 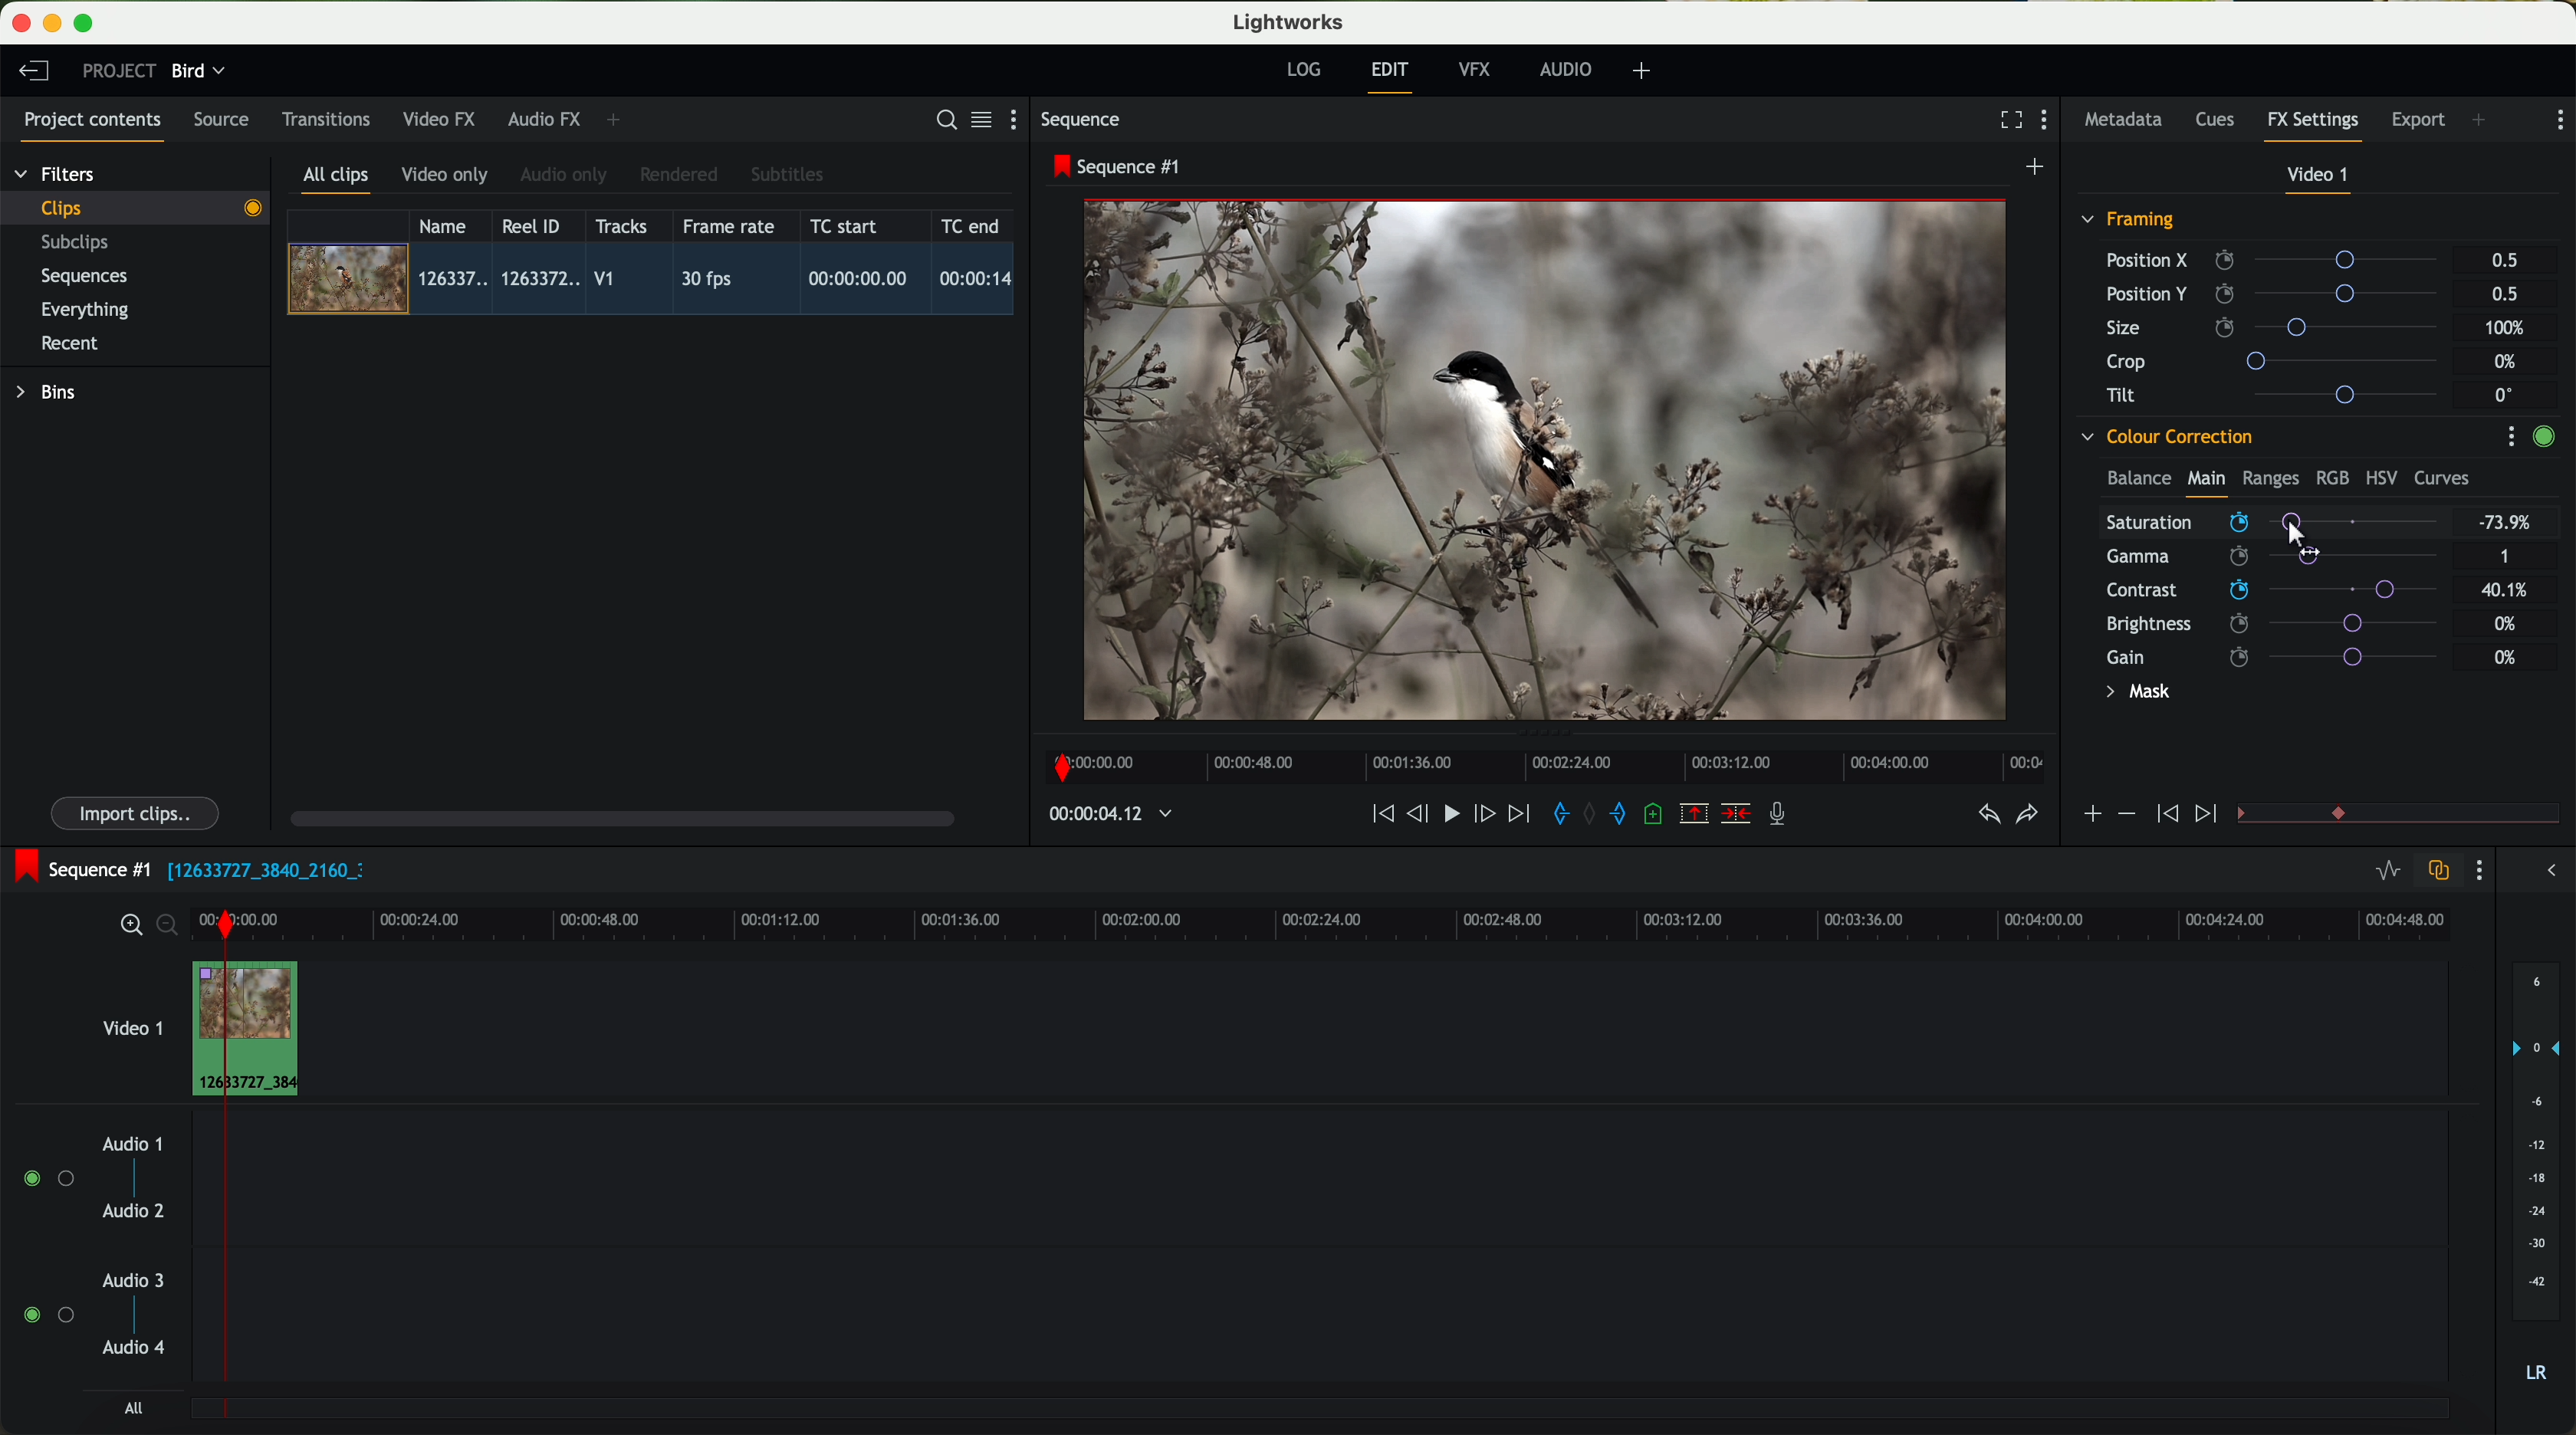 What do you see at coordinates (729, 227) in the screenshot?
I see `frame rate` at bounding box center [729, 227].